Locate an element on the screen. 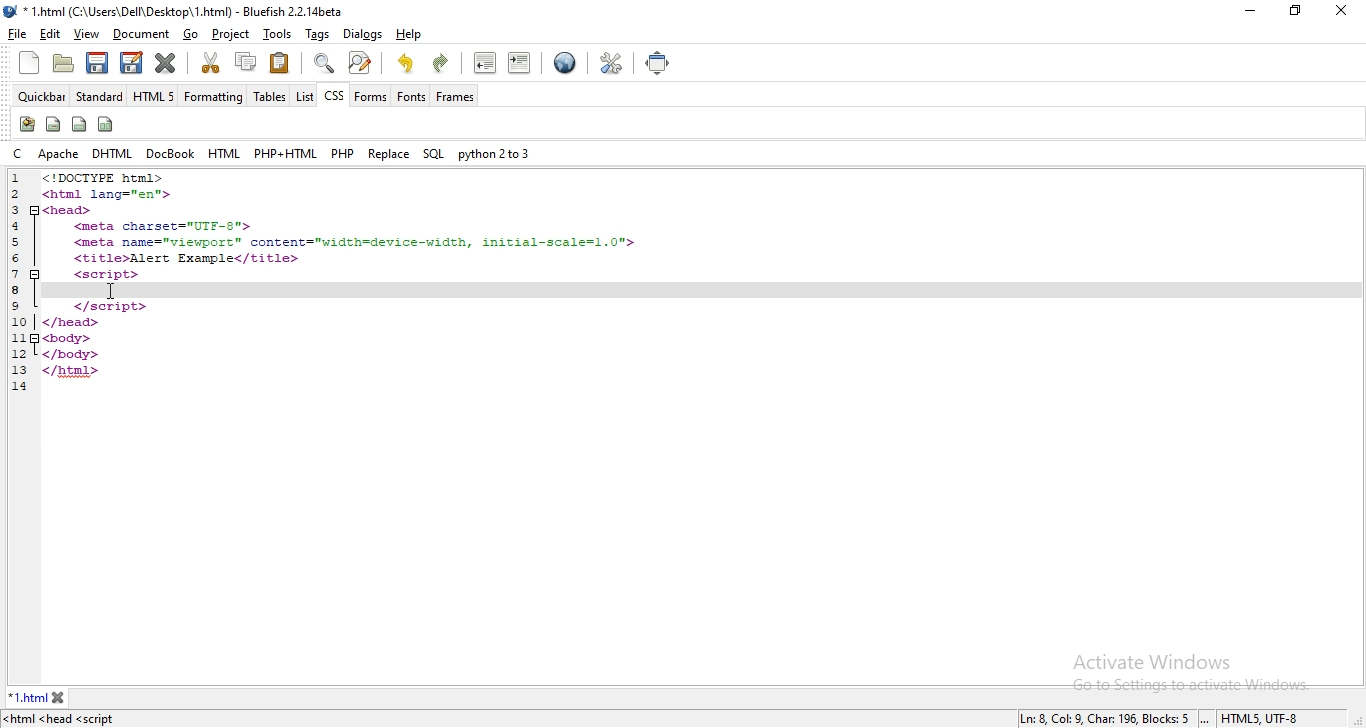  close is located at coordinates (1342, 11).